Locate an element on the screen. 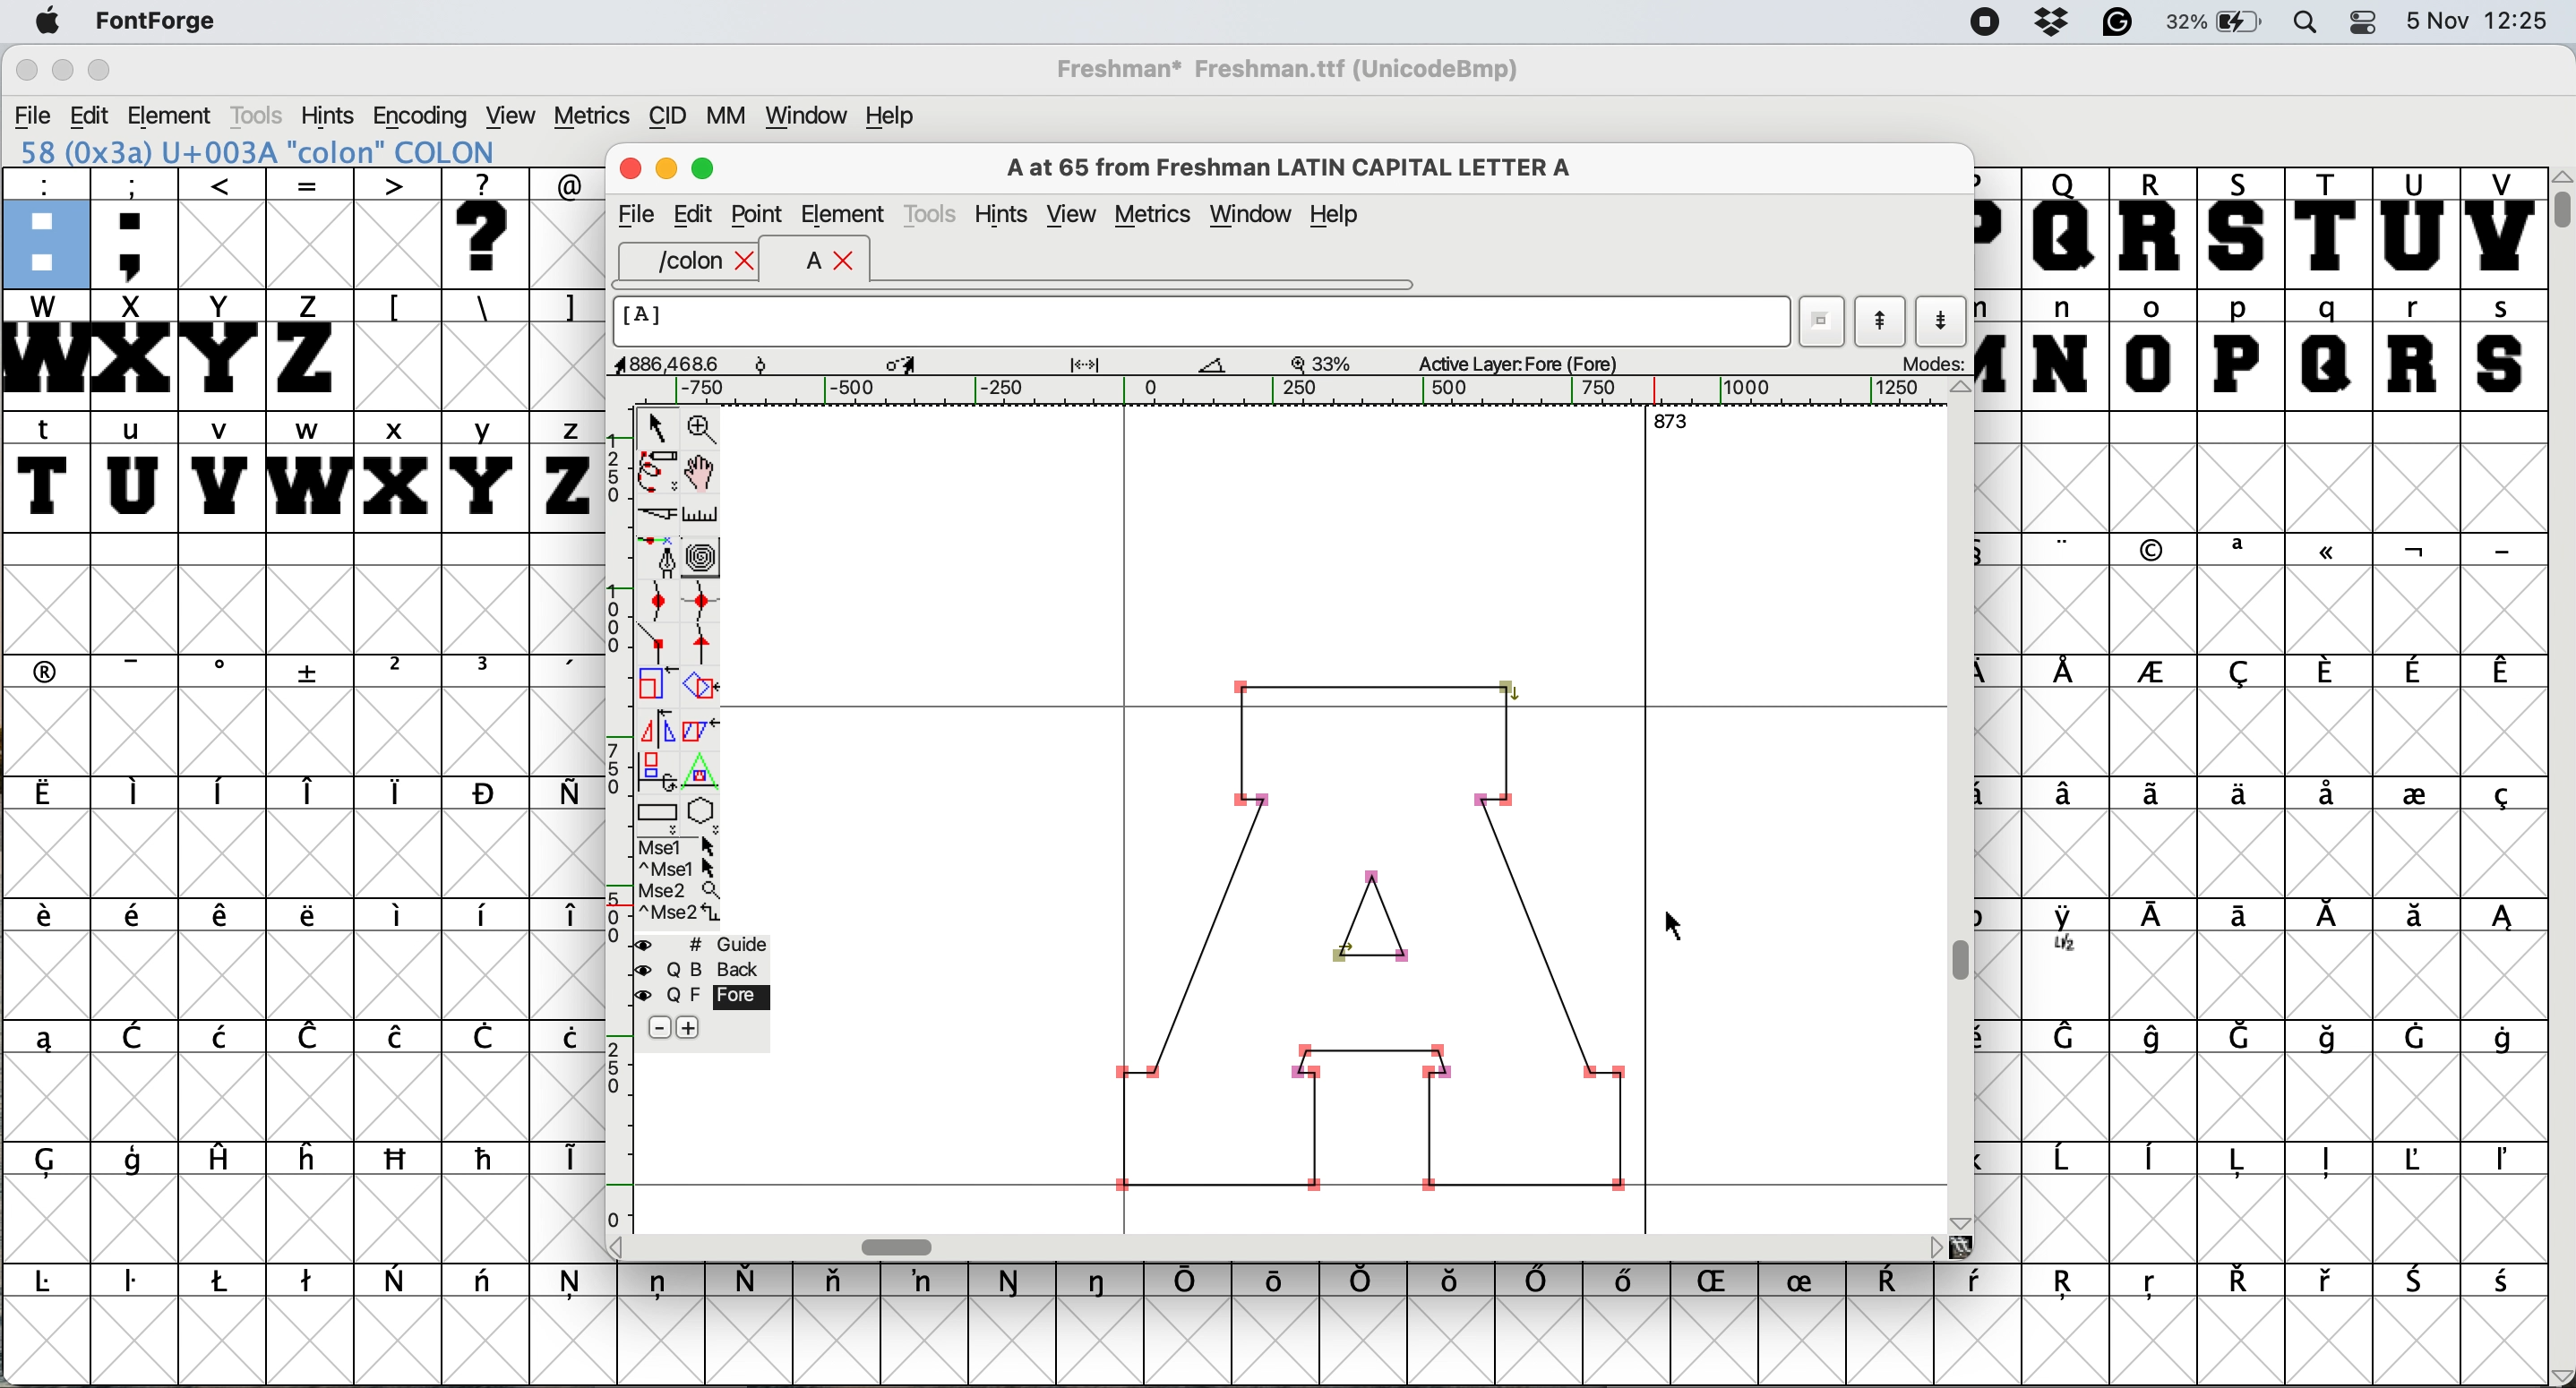  t is located at coordinates (47, 470).